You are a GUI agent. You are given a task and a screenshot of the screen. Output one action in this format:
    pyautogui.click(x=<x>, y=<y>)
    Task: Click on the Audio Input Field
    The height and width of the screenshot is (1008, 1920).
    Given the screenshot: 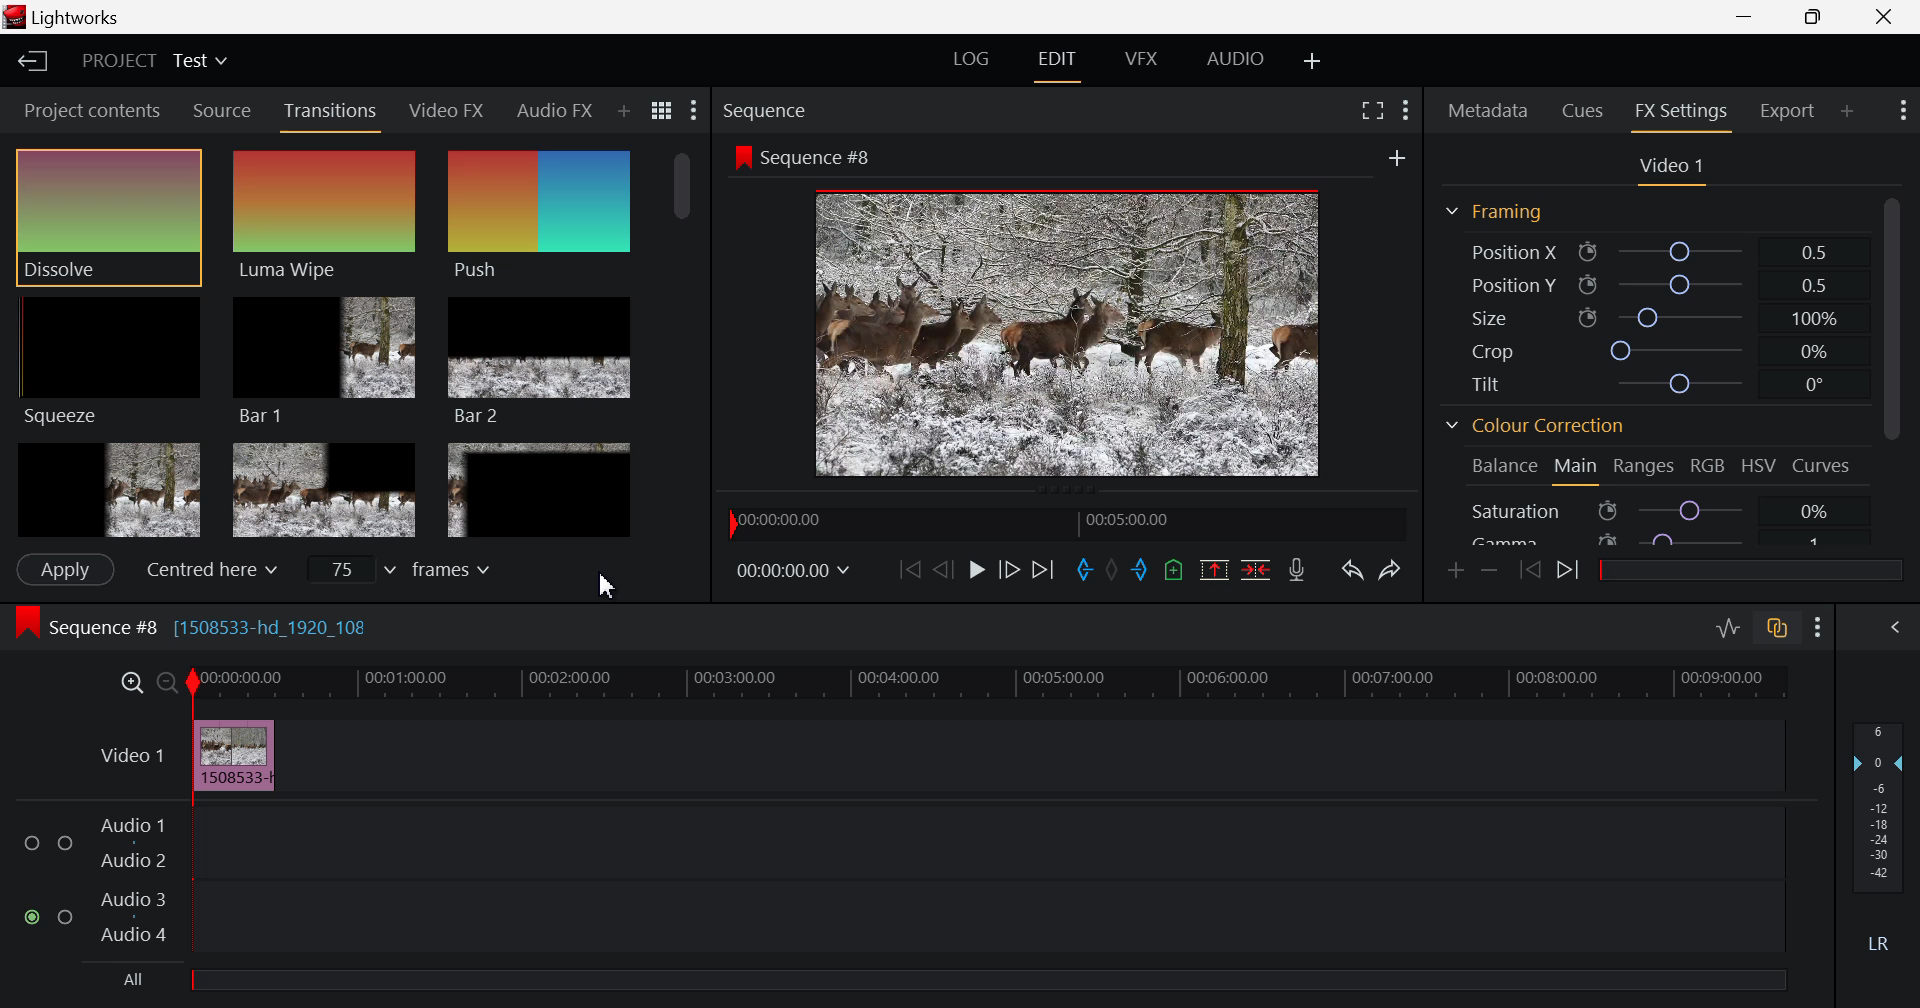 What is the action you would take?
    pyautogui.click(x=898, y=881)
    